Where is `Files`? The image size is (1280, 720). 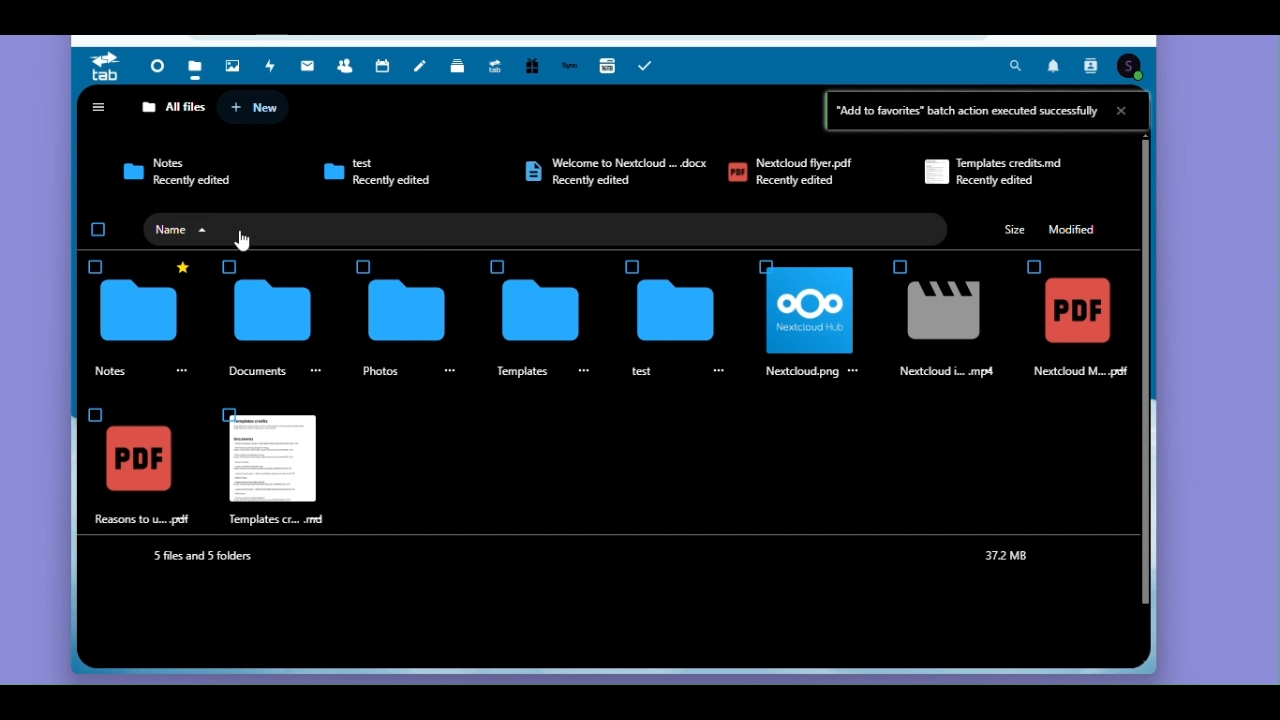
Files is located at coordinates (196, 68).